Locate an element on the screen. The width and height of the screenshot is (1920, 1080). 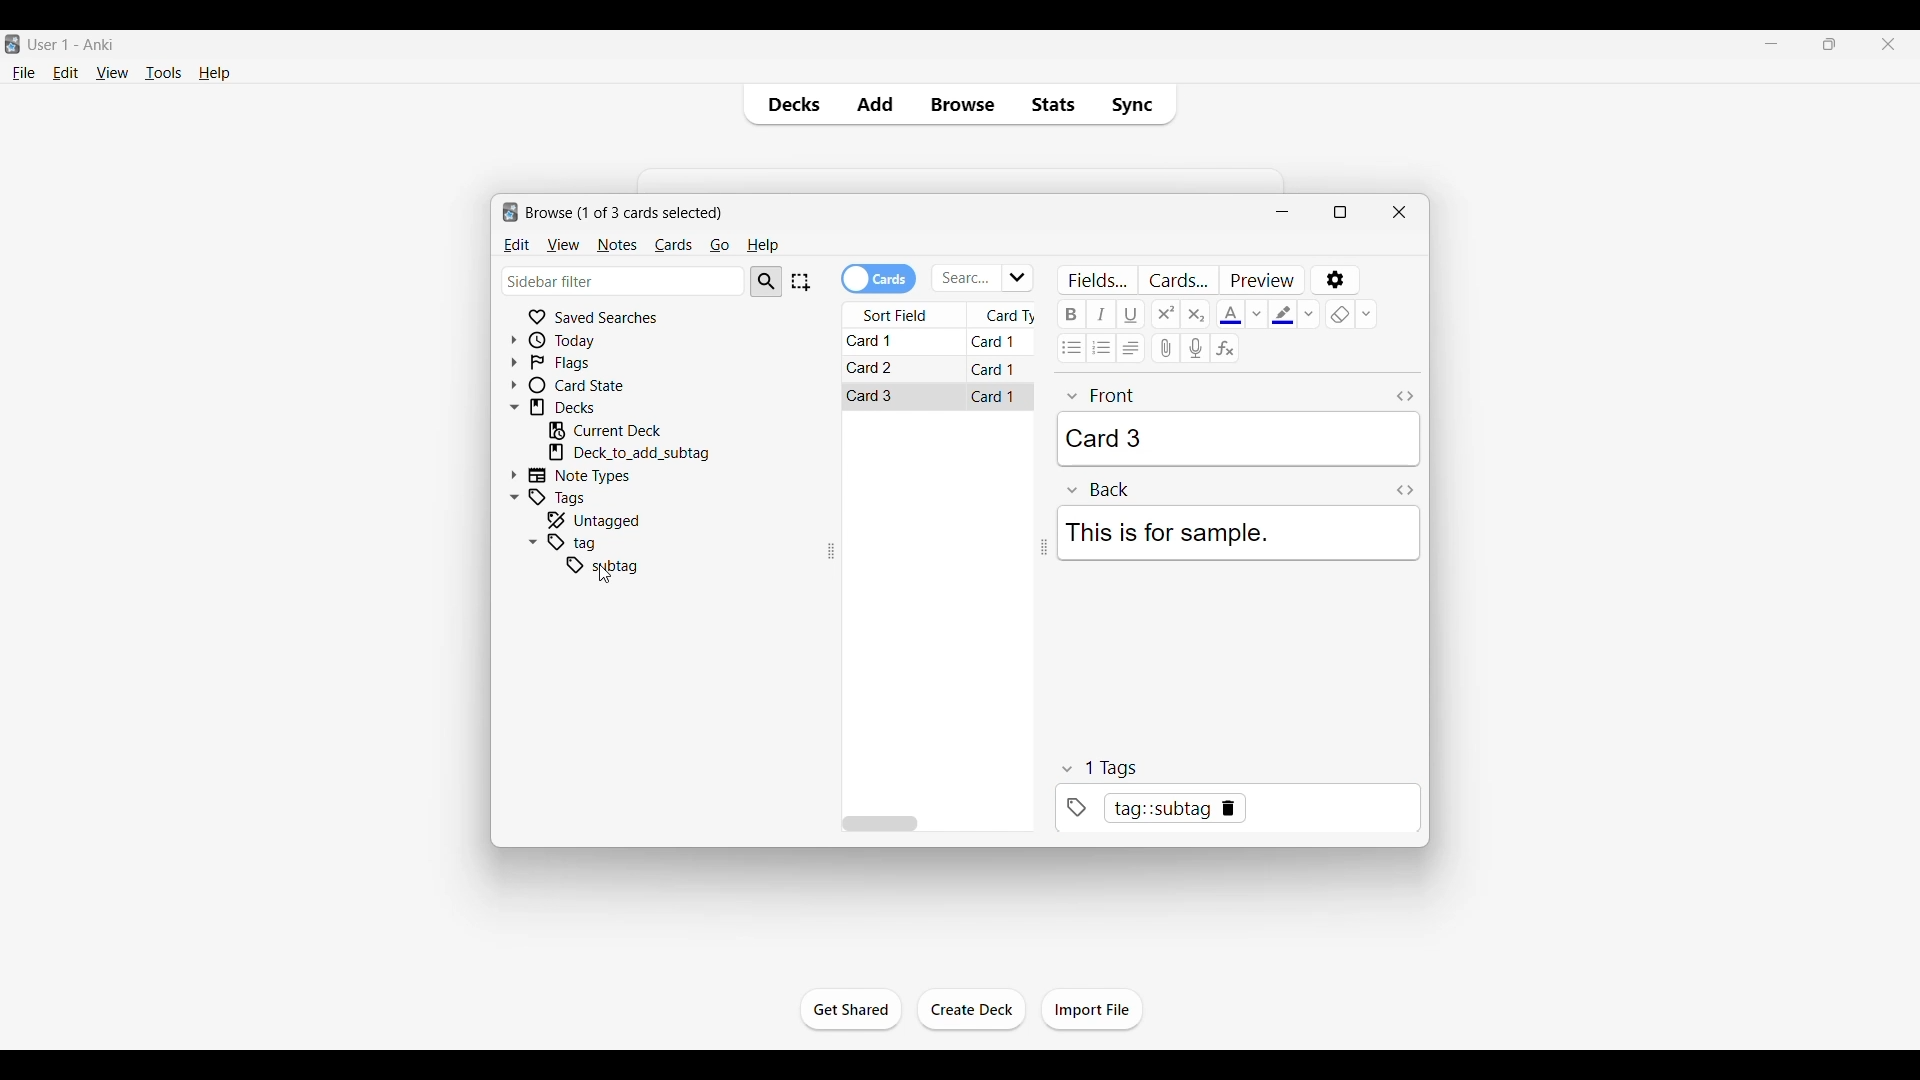
Minimize is located at coordinates (1771, 43).